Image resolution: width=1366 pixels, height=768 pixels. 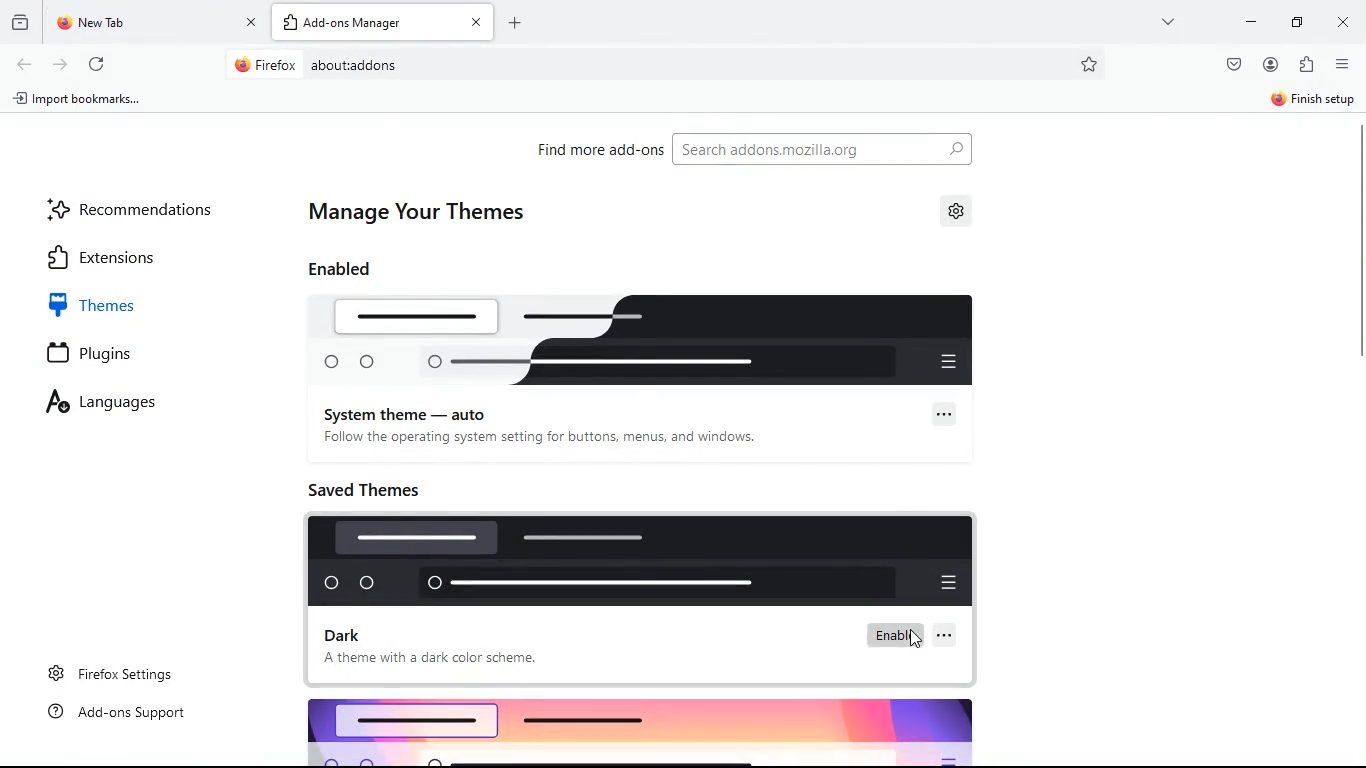 I want to click on favorites, so click(x=1096, y=64).